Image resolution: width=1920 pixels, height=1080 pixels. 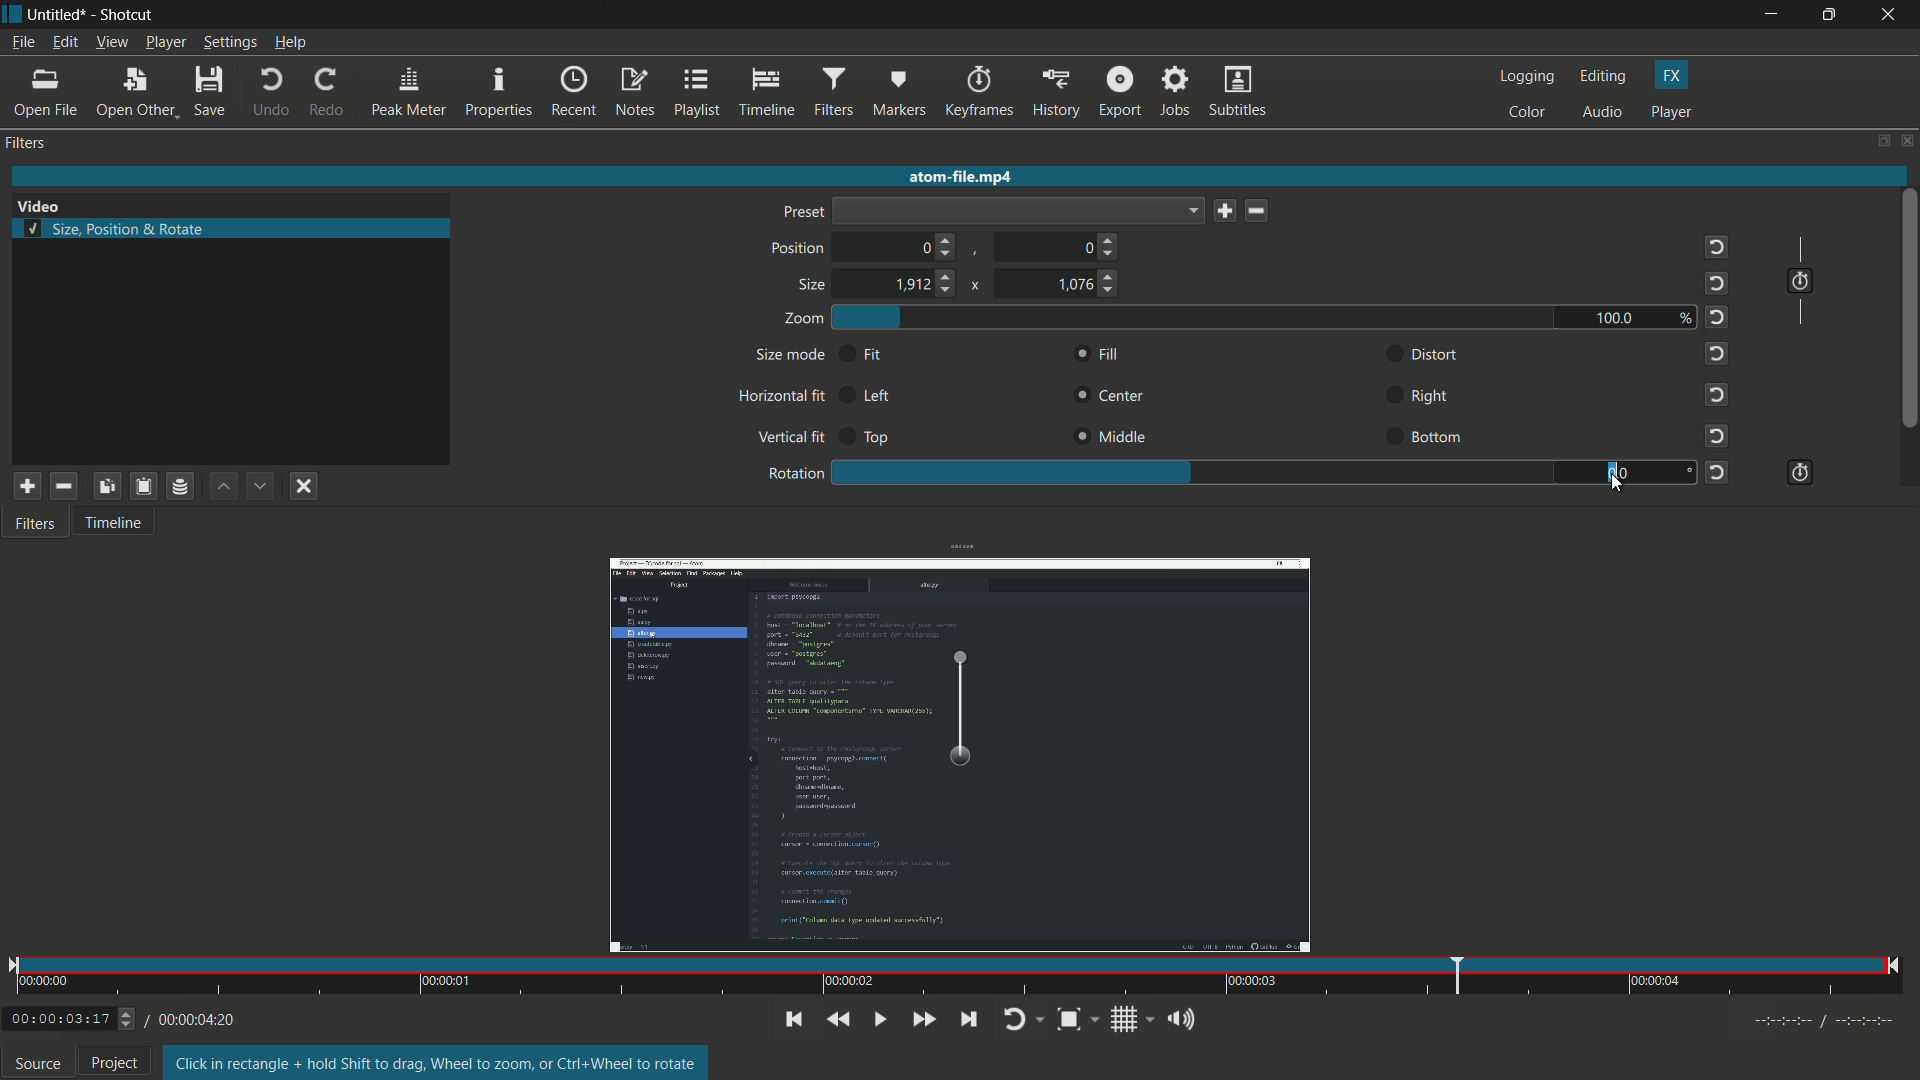 I want to click on atom-file.mp4 (imported video name), so click(x=978, y=178).